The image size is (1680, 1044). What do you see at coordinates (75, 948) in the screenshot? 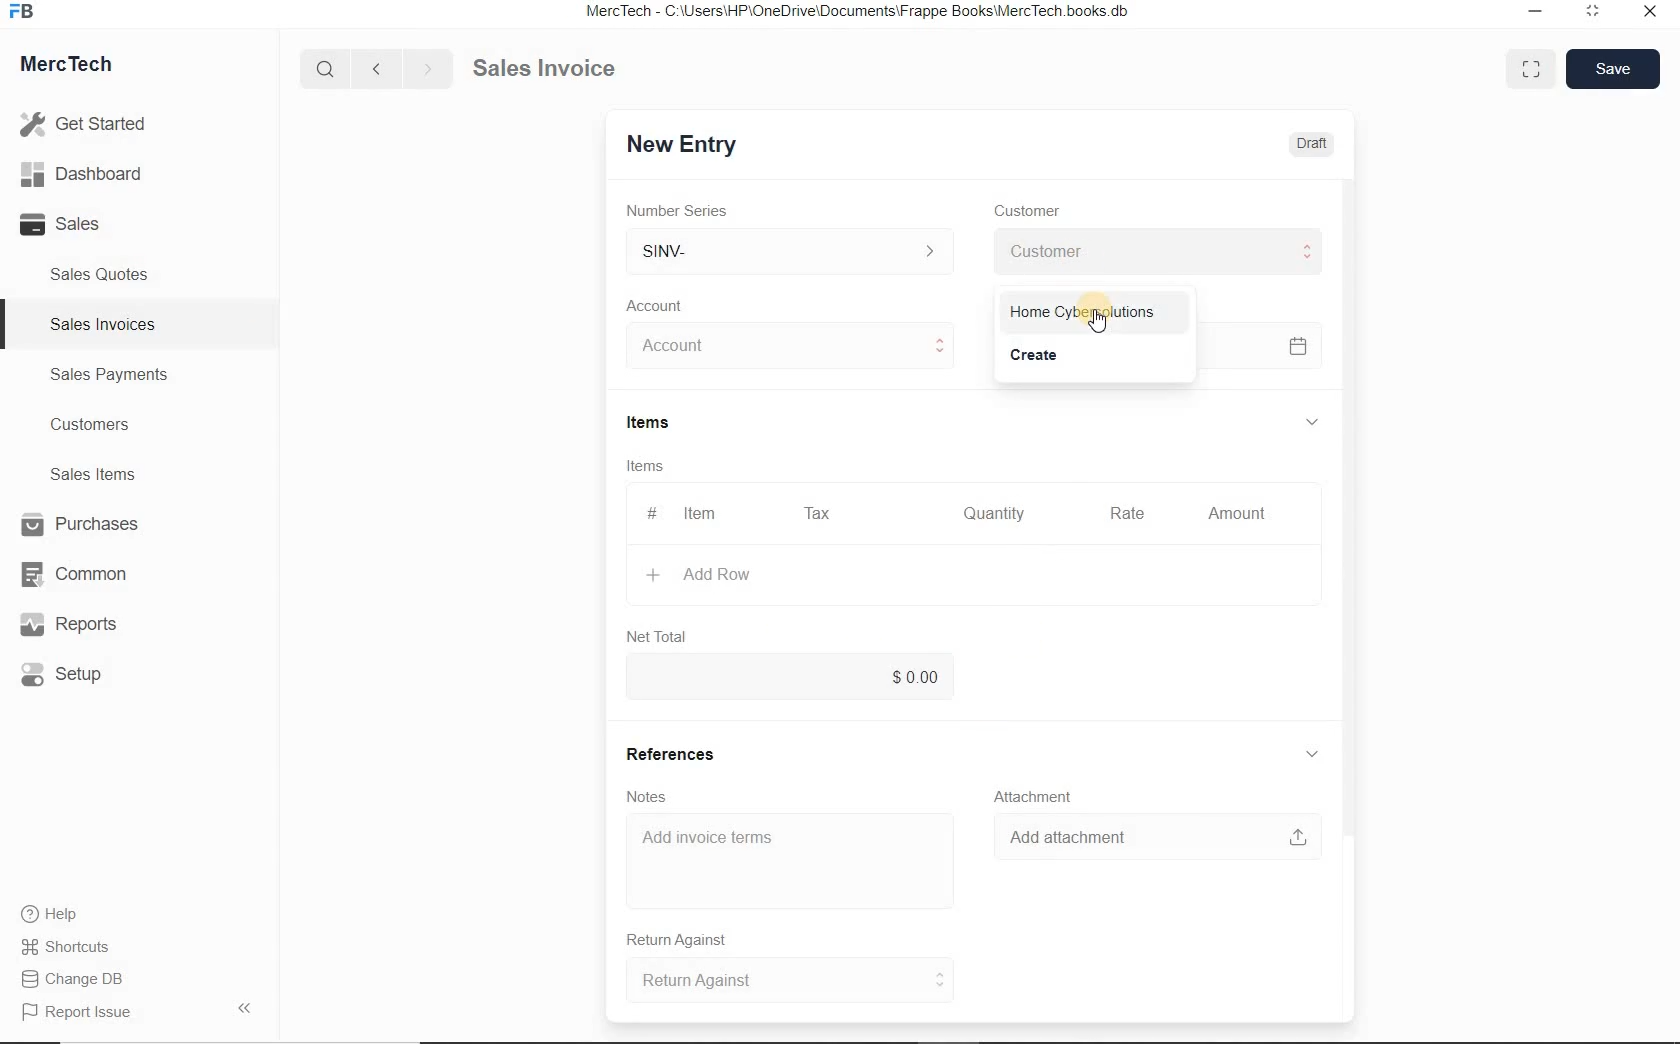
I see `Shortcuts` at bounding box center [75, 948].